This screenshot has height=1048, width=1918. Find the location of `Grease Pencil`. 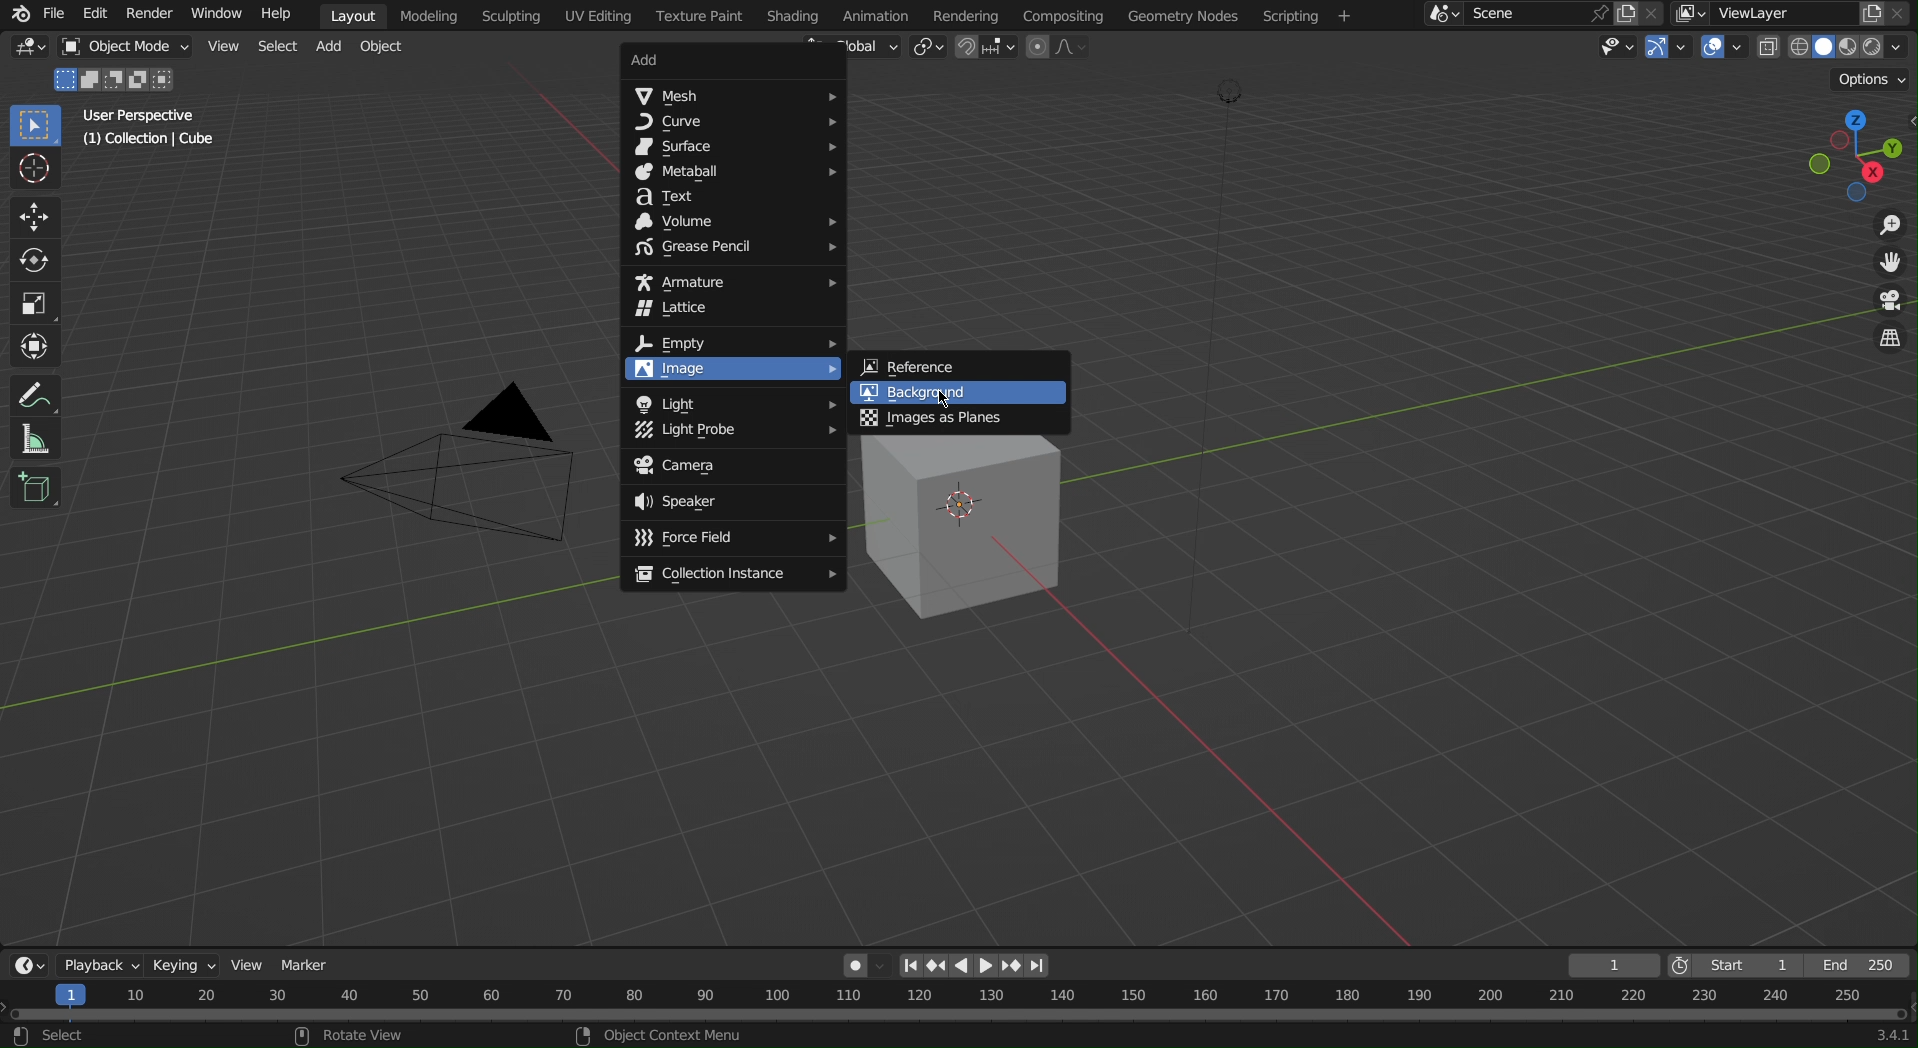

Grease Pencil is located at coordinates (732, 250).